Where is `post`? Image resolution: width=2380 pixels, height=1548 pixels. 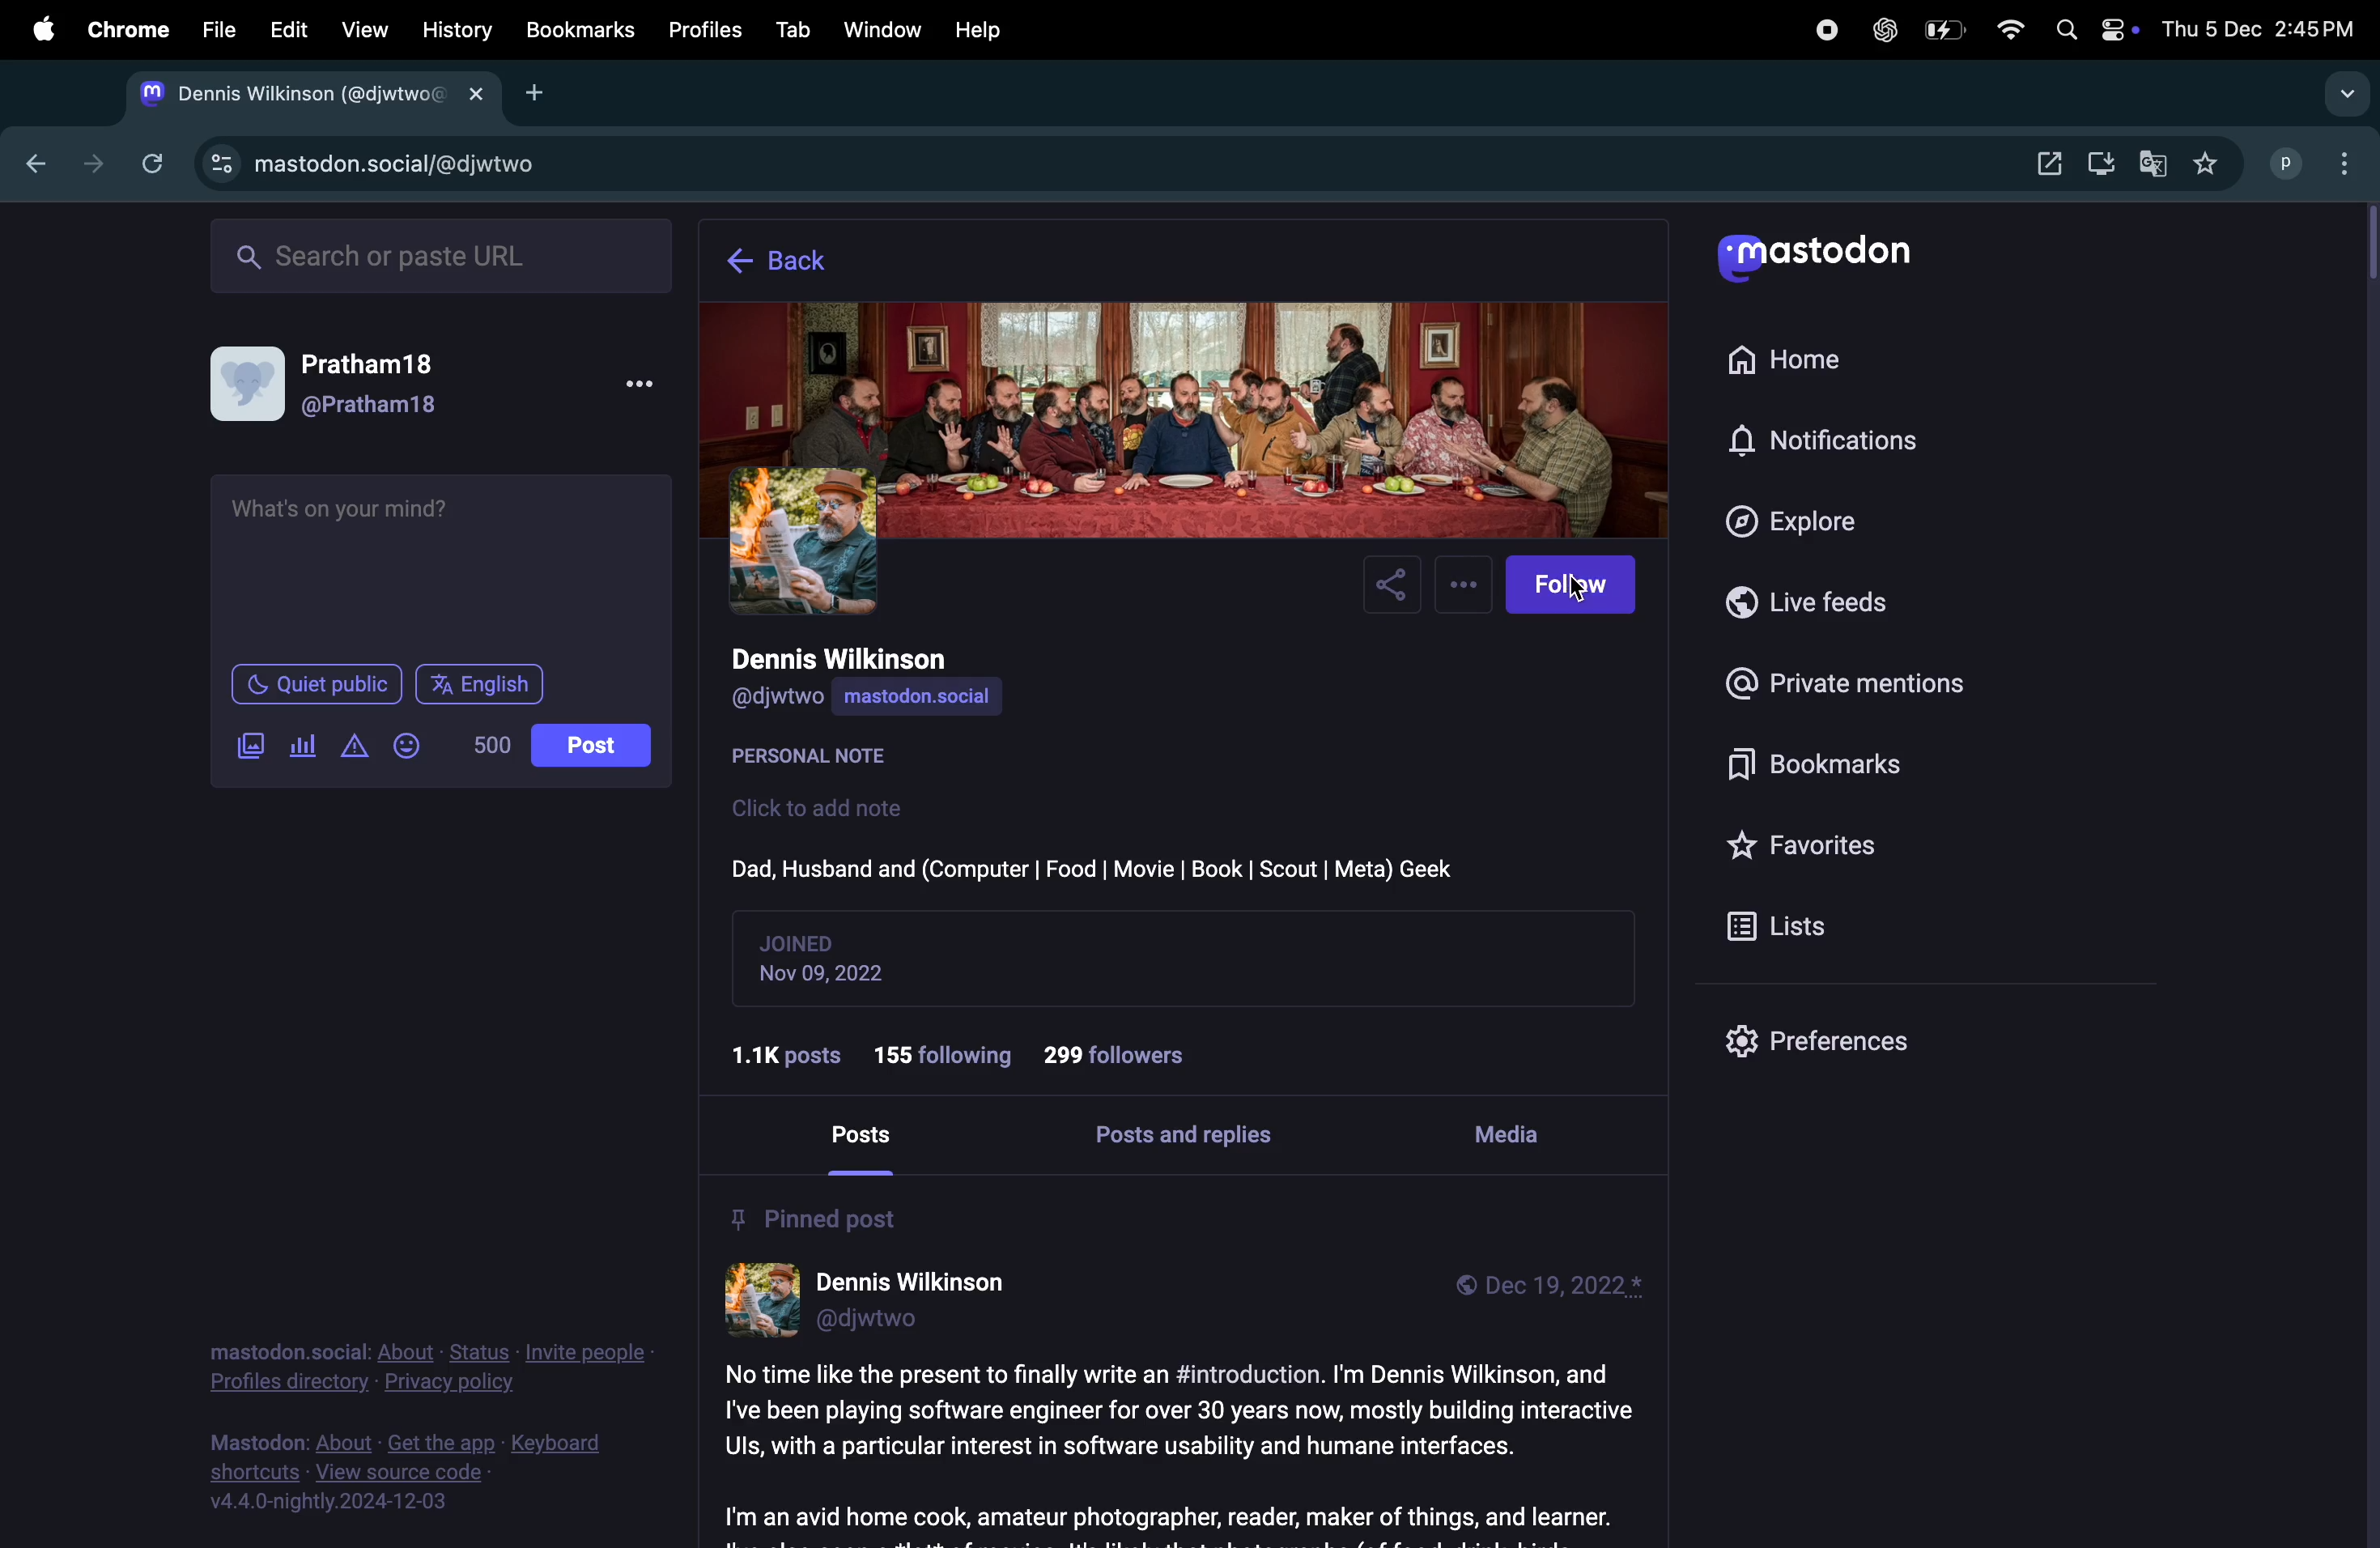
post is located at coordinates (1176, 1447).